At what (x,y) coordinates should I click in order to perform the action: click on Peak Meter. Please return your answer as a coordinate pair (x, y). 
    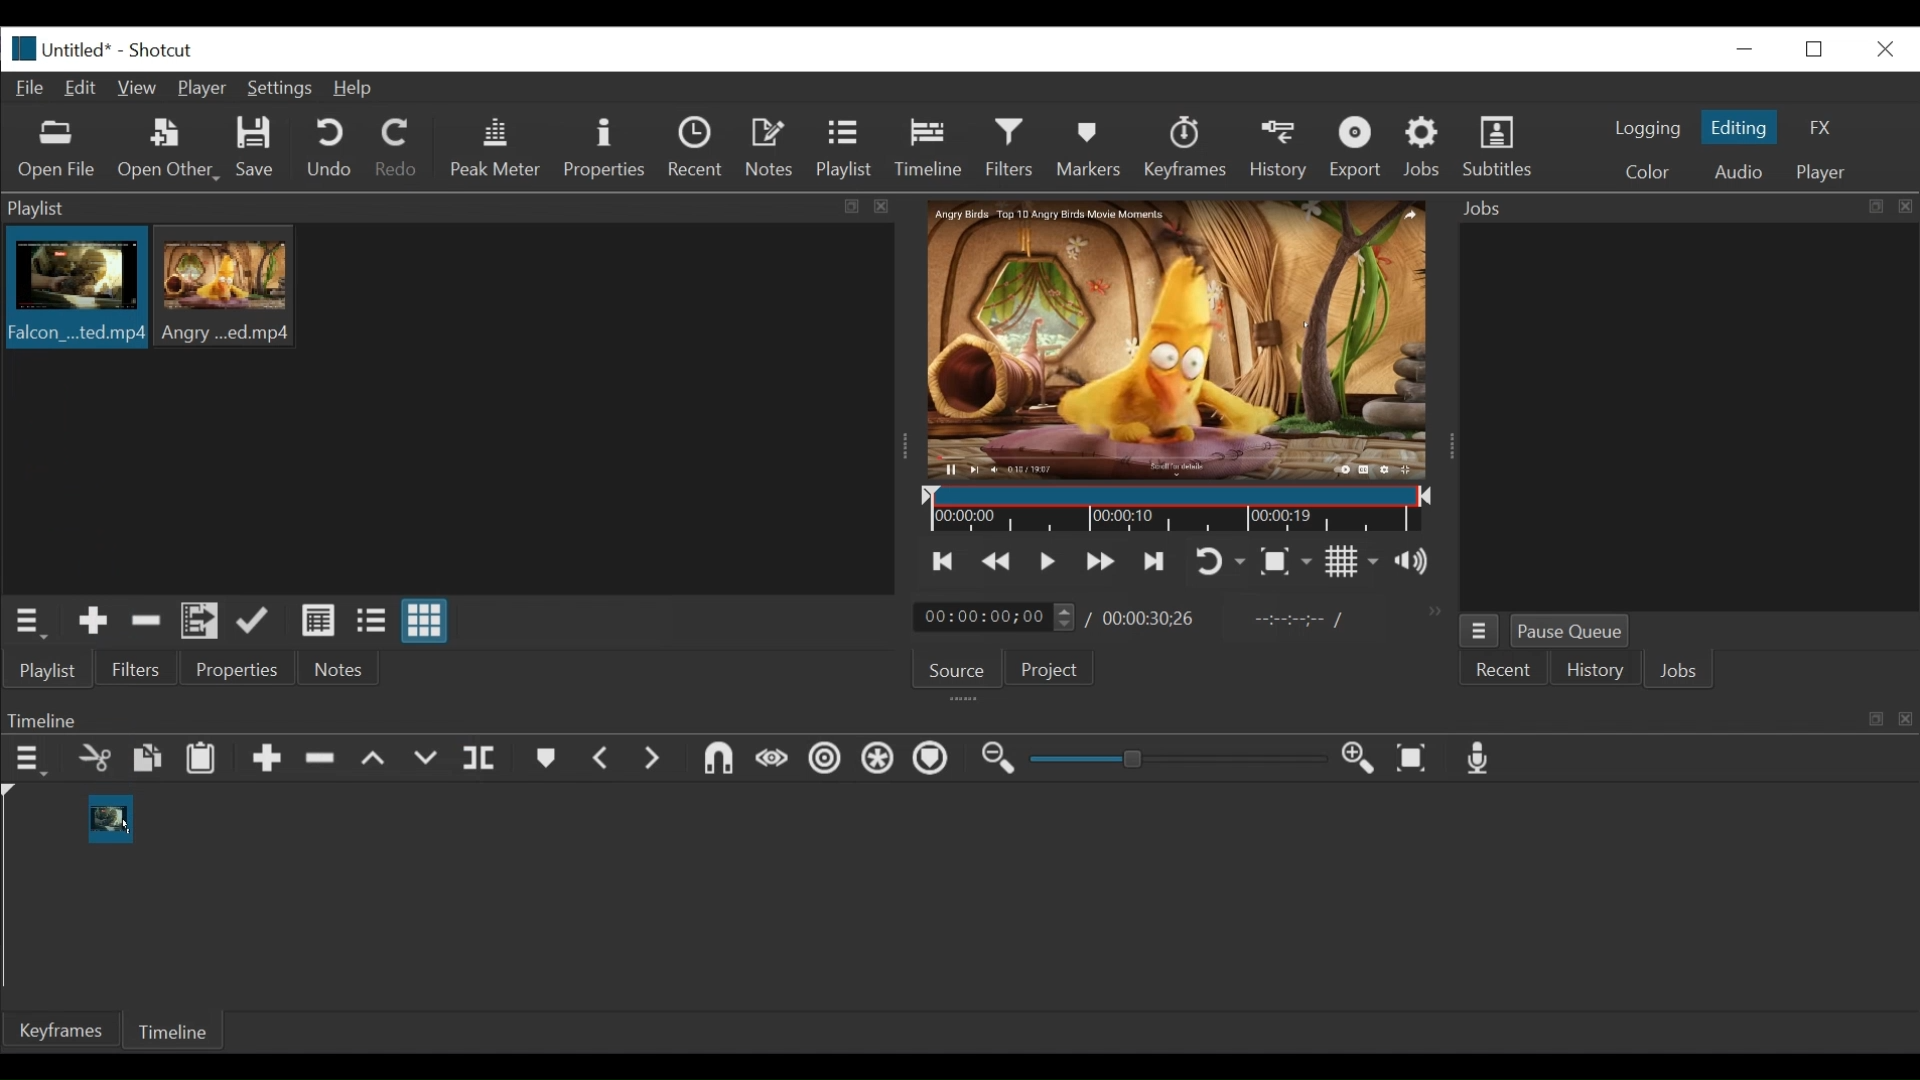
    Looking at the image, I should click on (499, 148).